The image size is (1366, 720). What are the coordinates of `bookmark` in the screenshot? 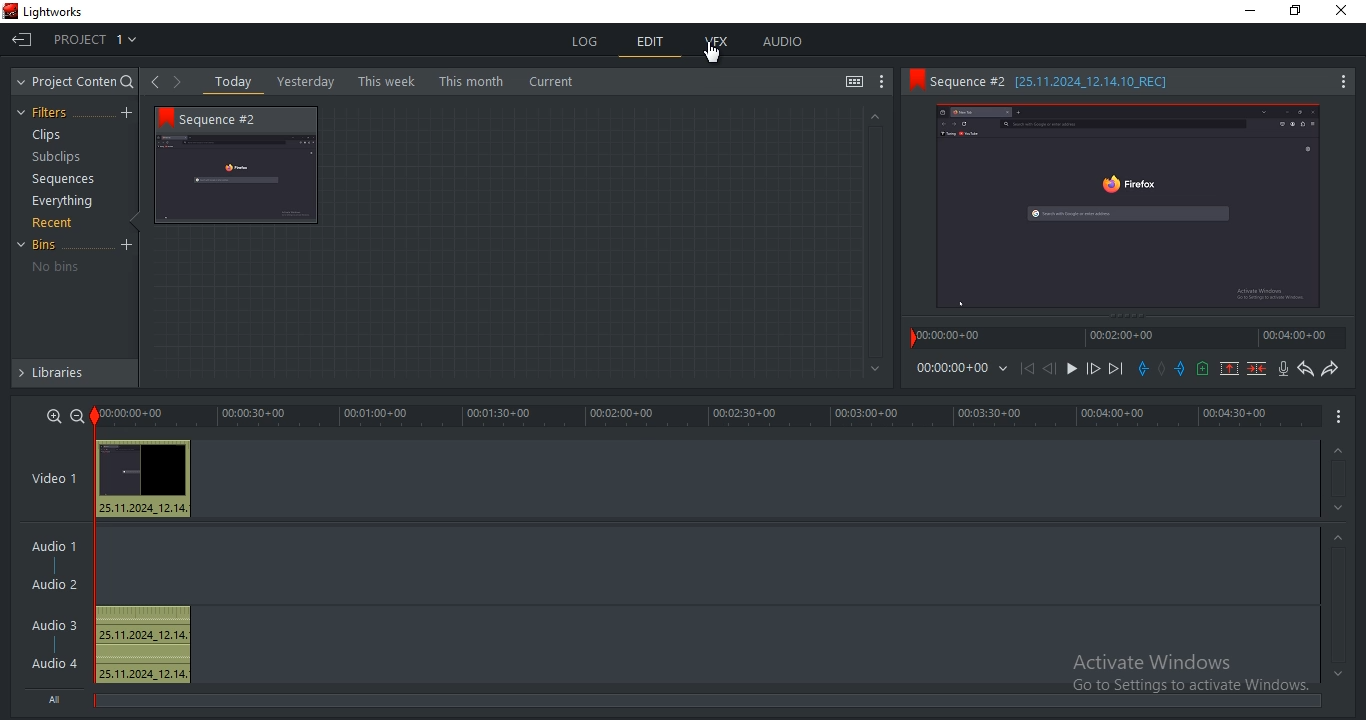 It's located at (168, 114).